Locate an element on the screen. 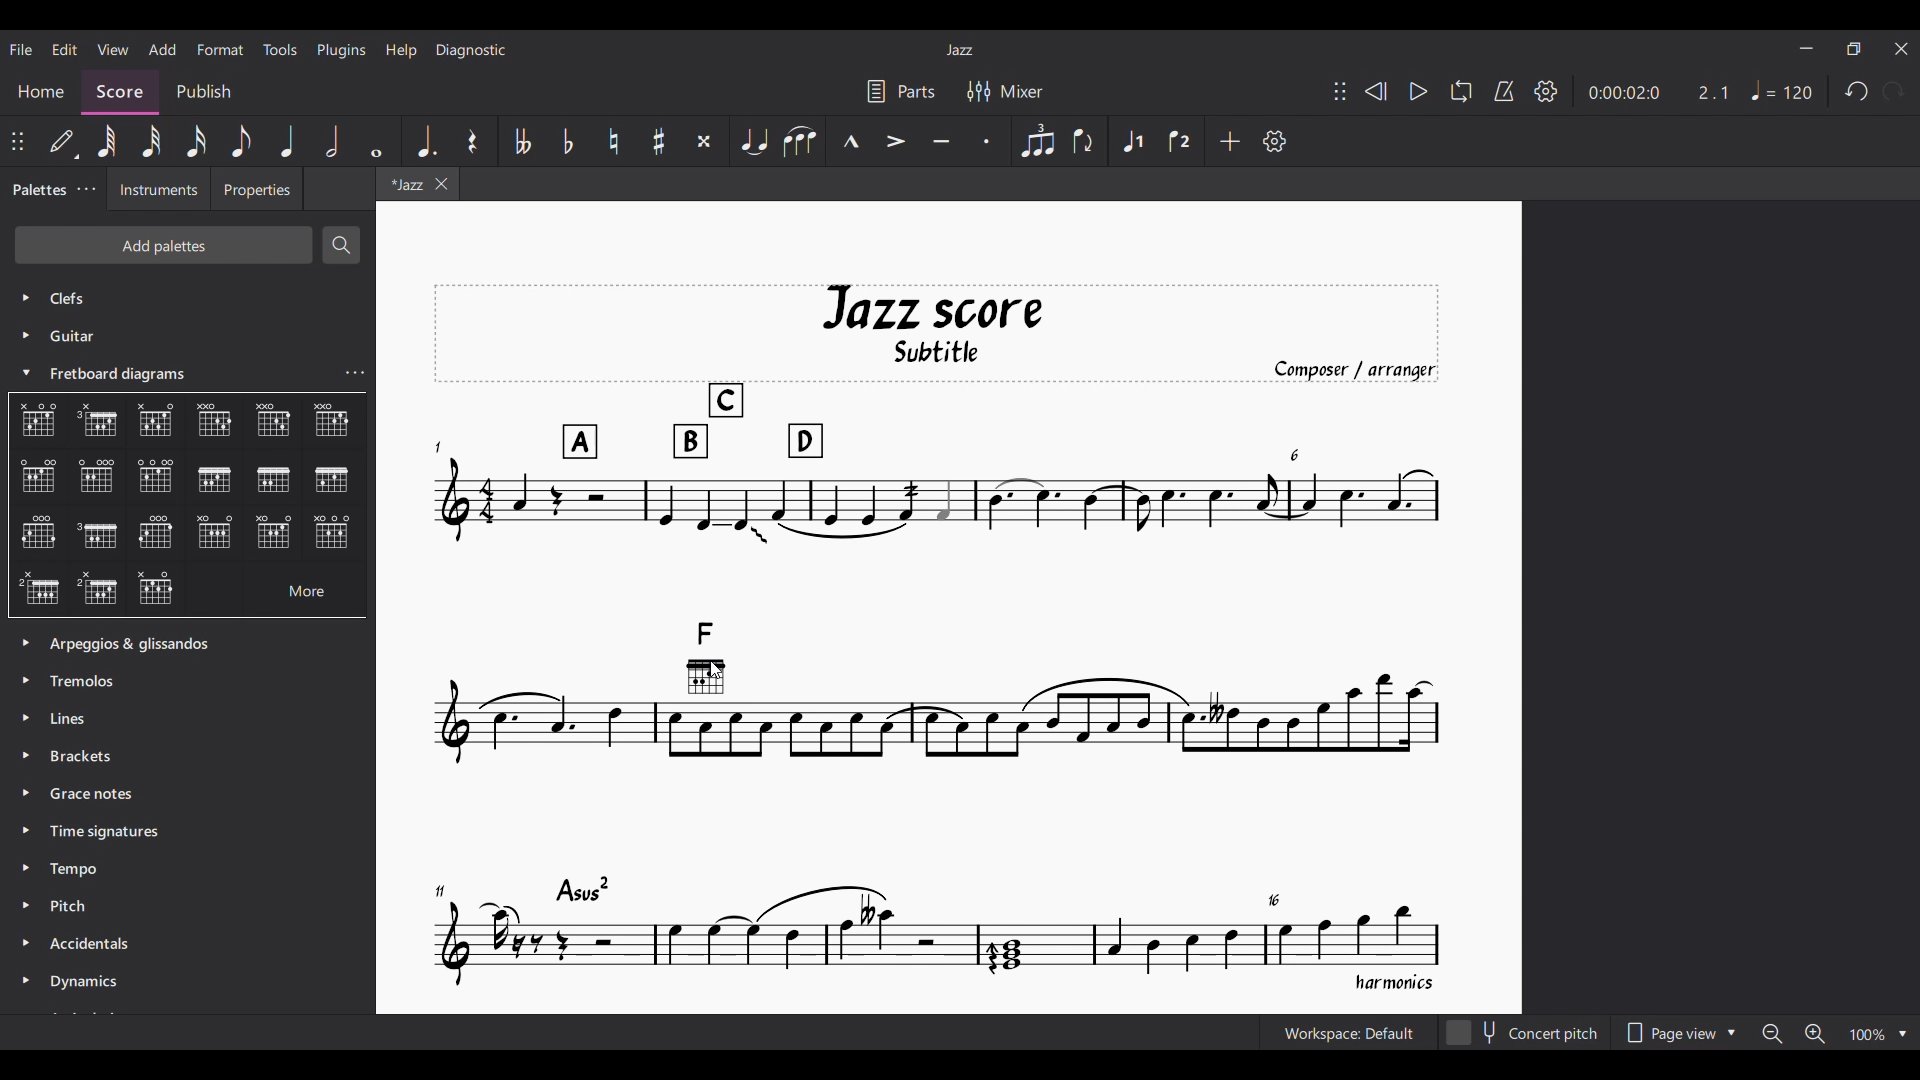 This screenshot has width=1920, height=1080. Slur is located at coordinates (800, 140).